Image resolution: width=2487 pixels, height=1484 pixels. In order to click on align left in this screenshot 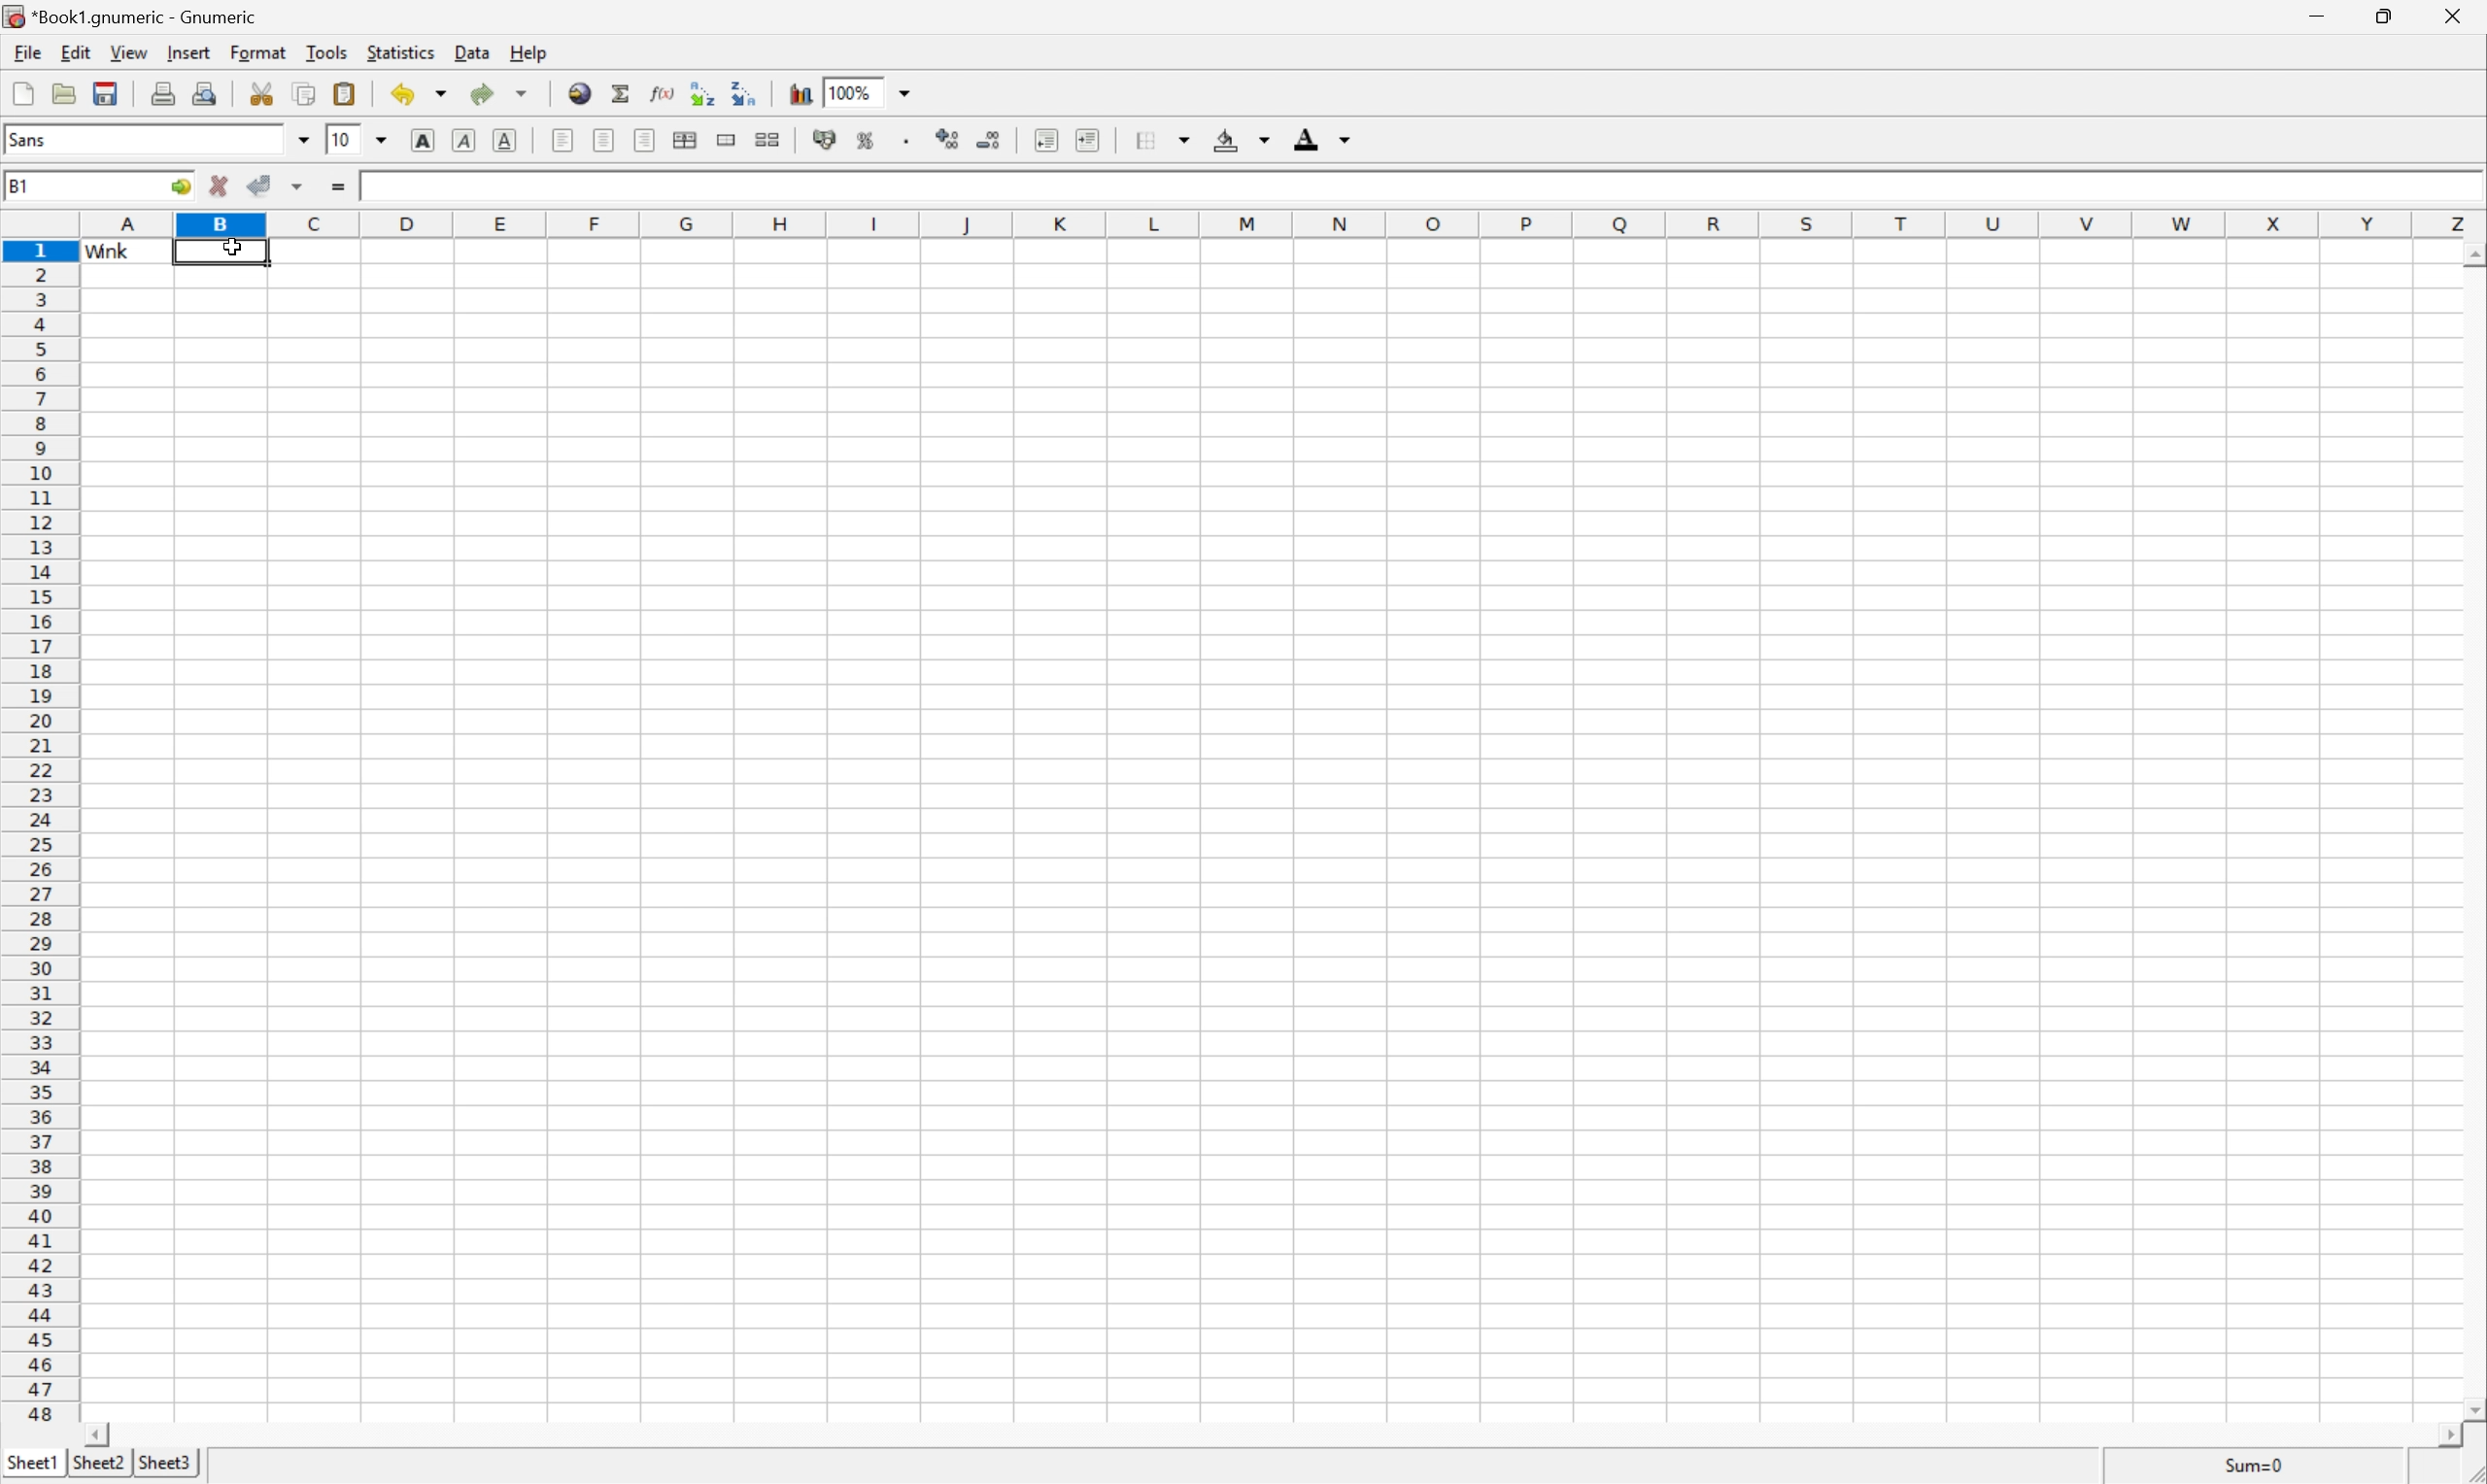, I will do `click(566, 140)`.